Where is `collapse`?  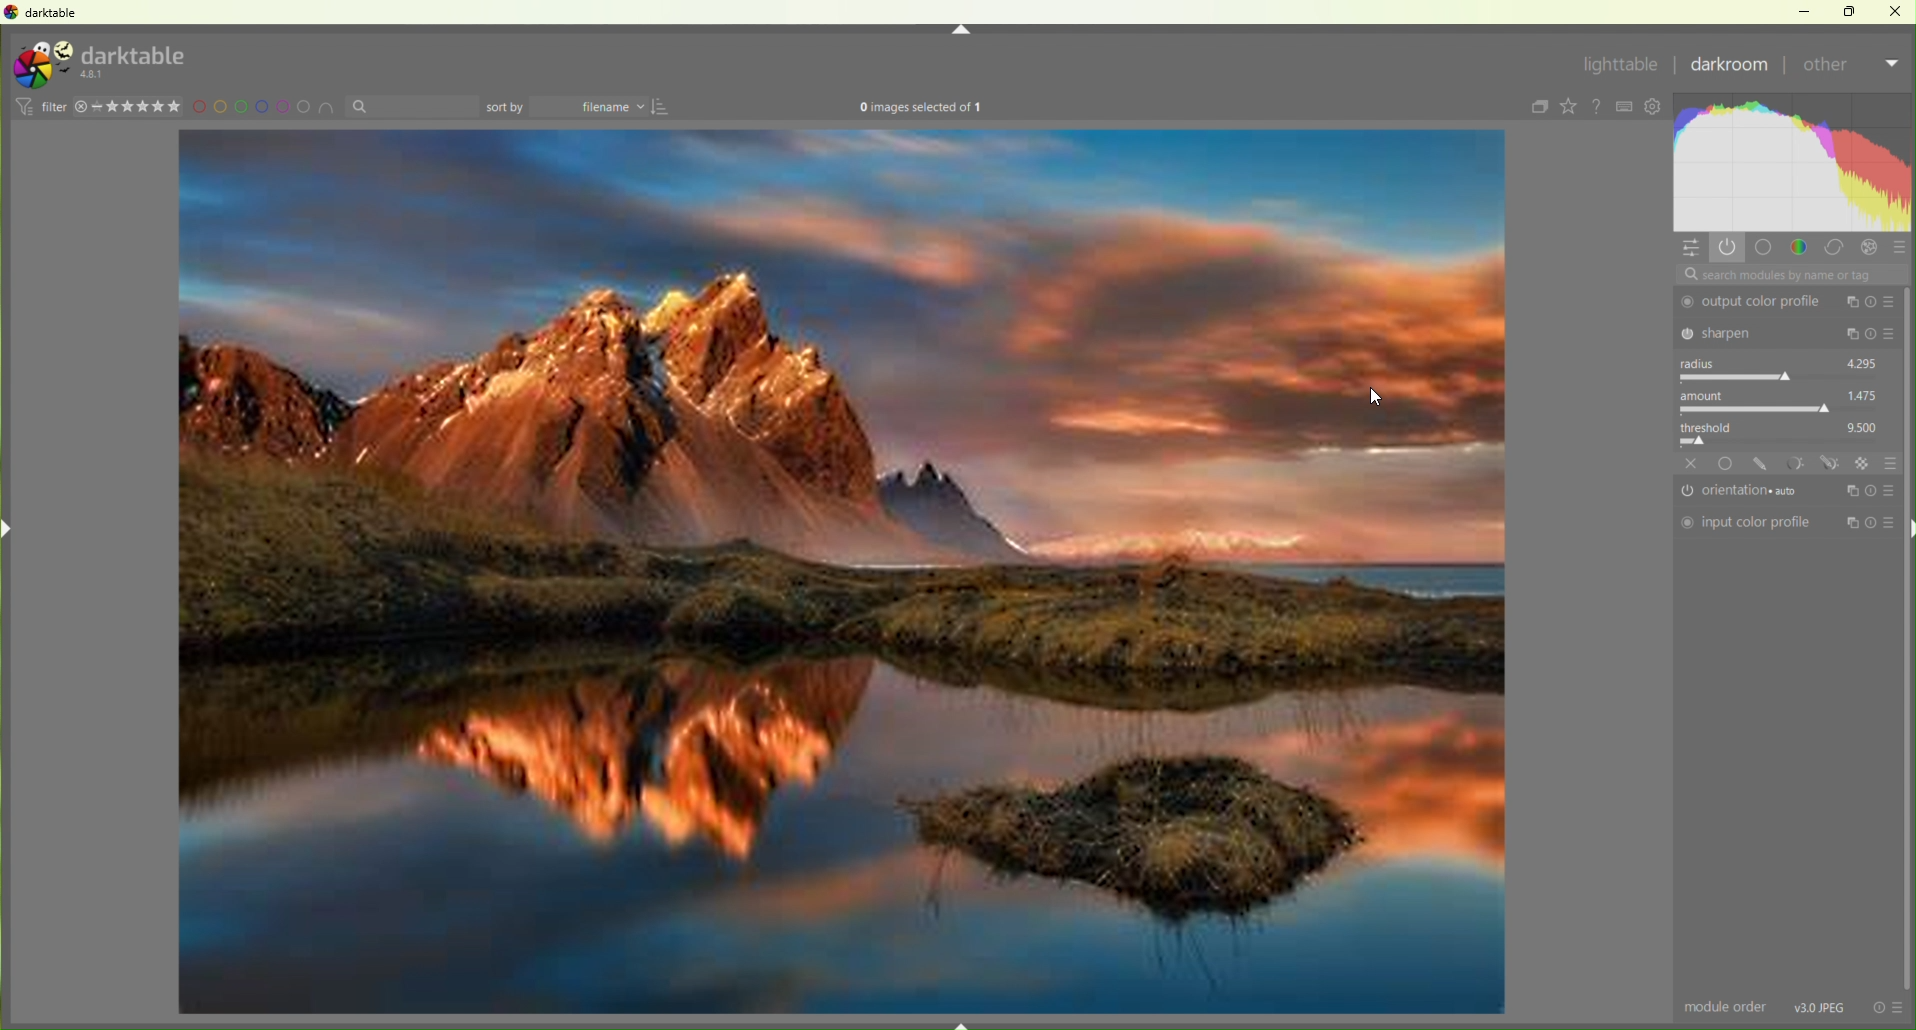 collapse is located at coordinates (1536, 108).